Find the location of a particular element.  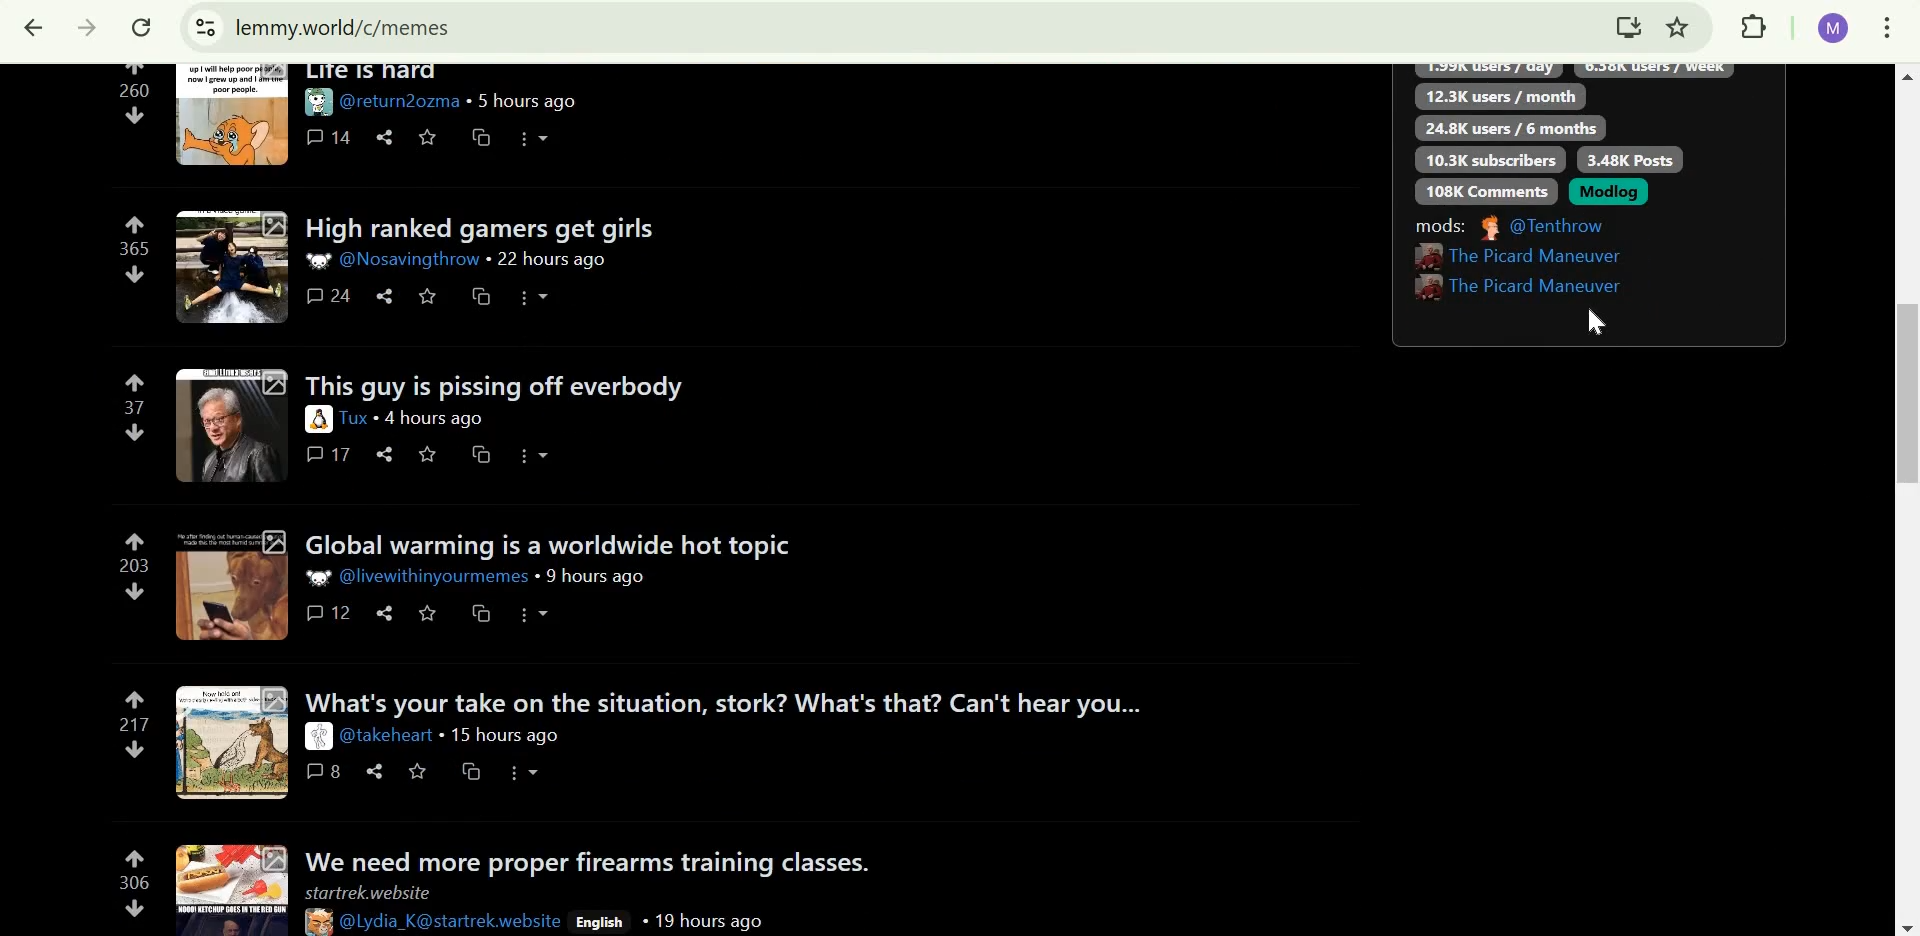

user id is located at coordinates (387, 736).